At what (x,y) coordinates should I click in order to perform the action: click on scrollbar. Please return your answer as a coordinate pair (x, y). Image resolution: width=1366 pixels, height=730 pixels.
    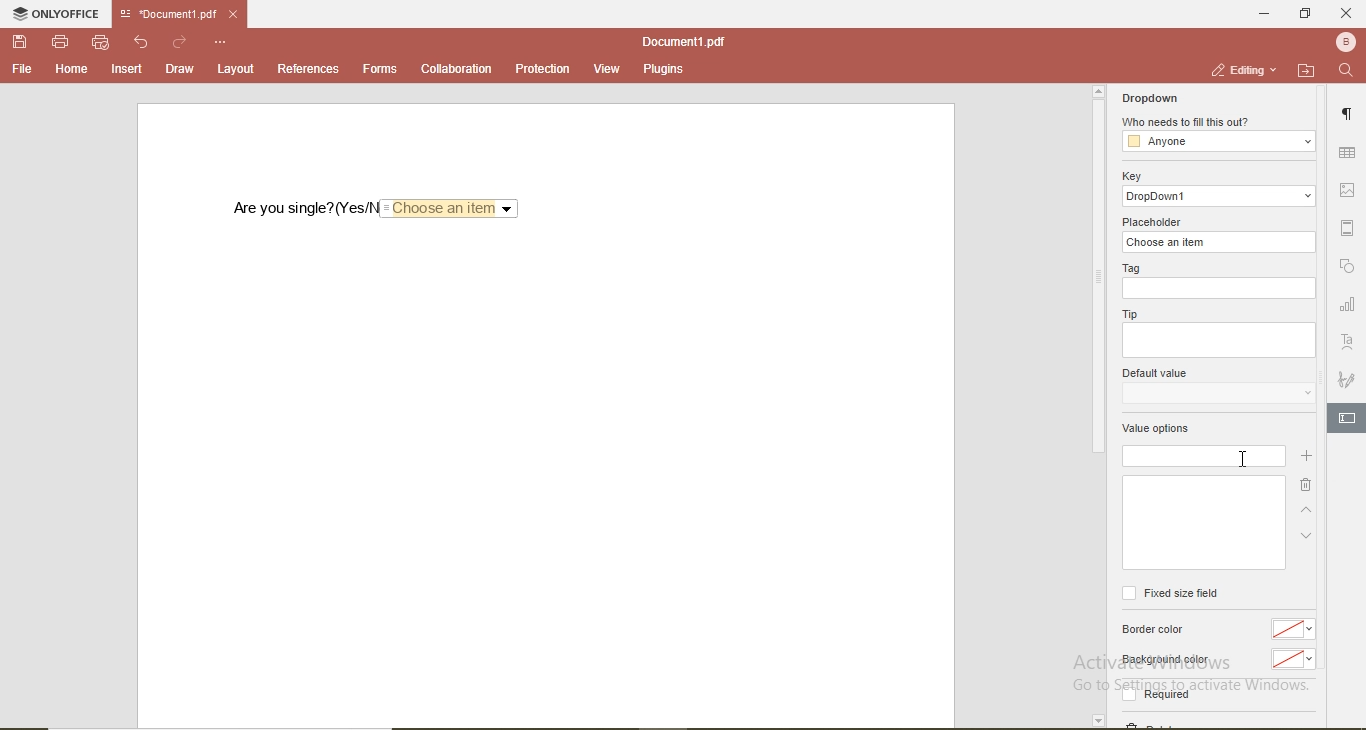
    Looking at the image, I should click on (1097, 269).